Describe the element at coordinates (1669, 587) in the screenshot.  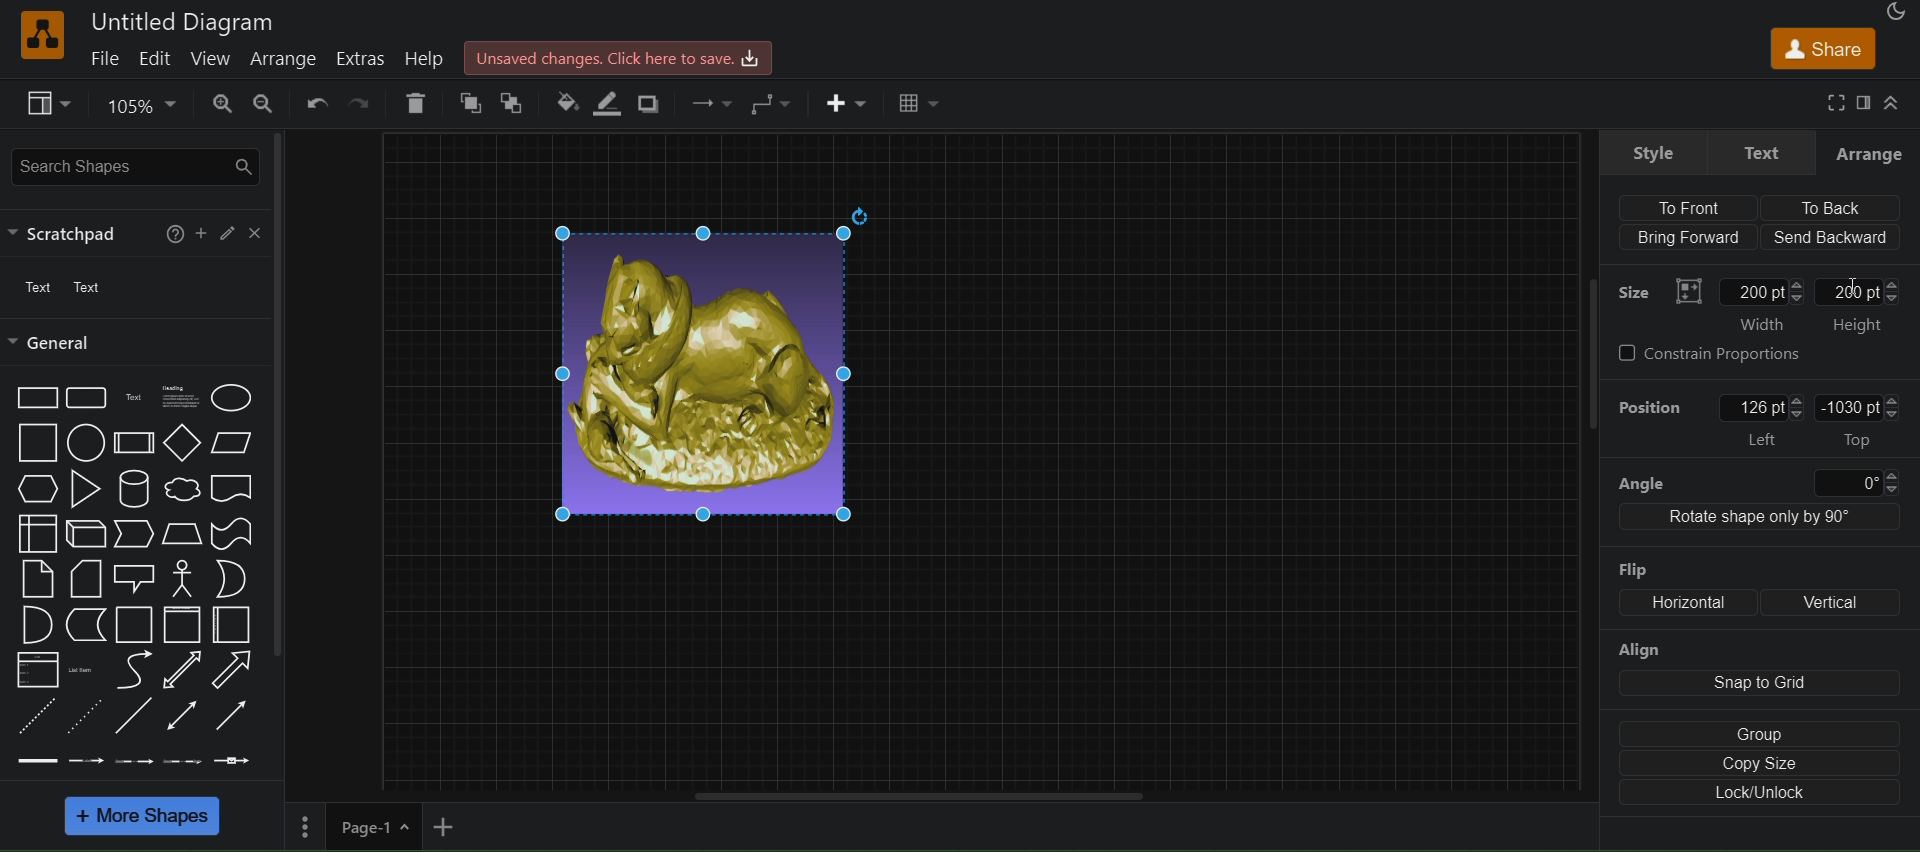
I see `flip: Horizontal` at that location.